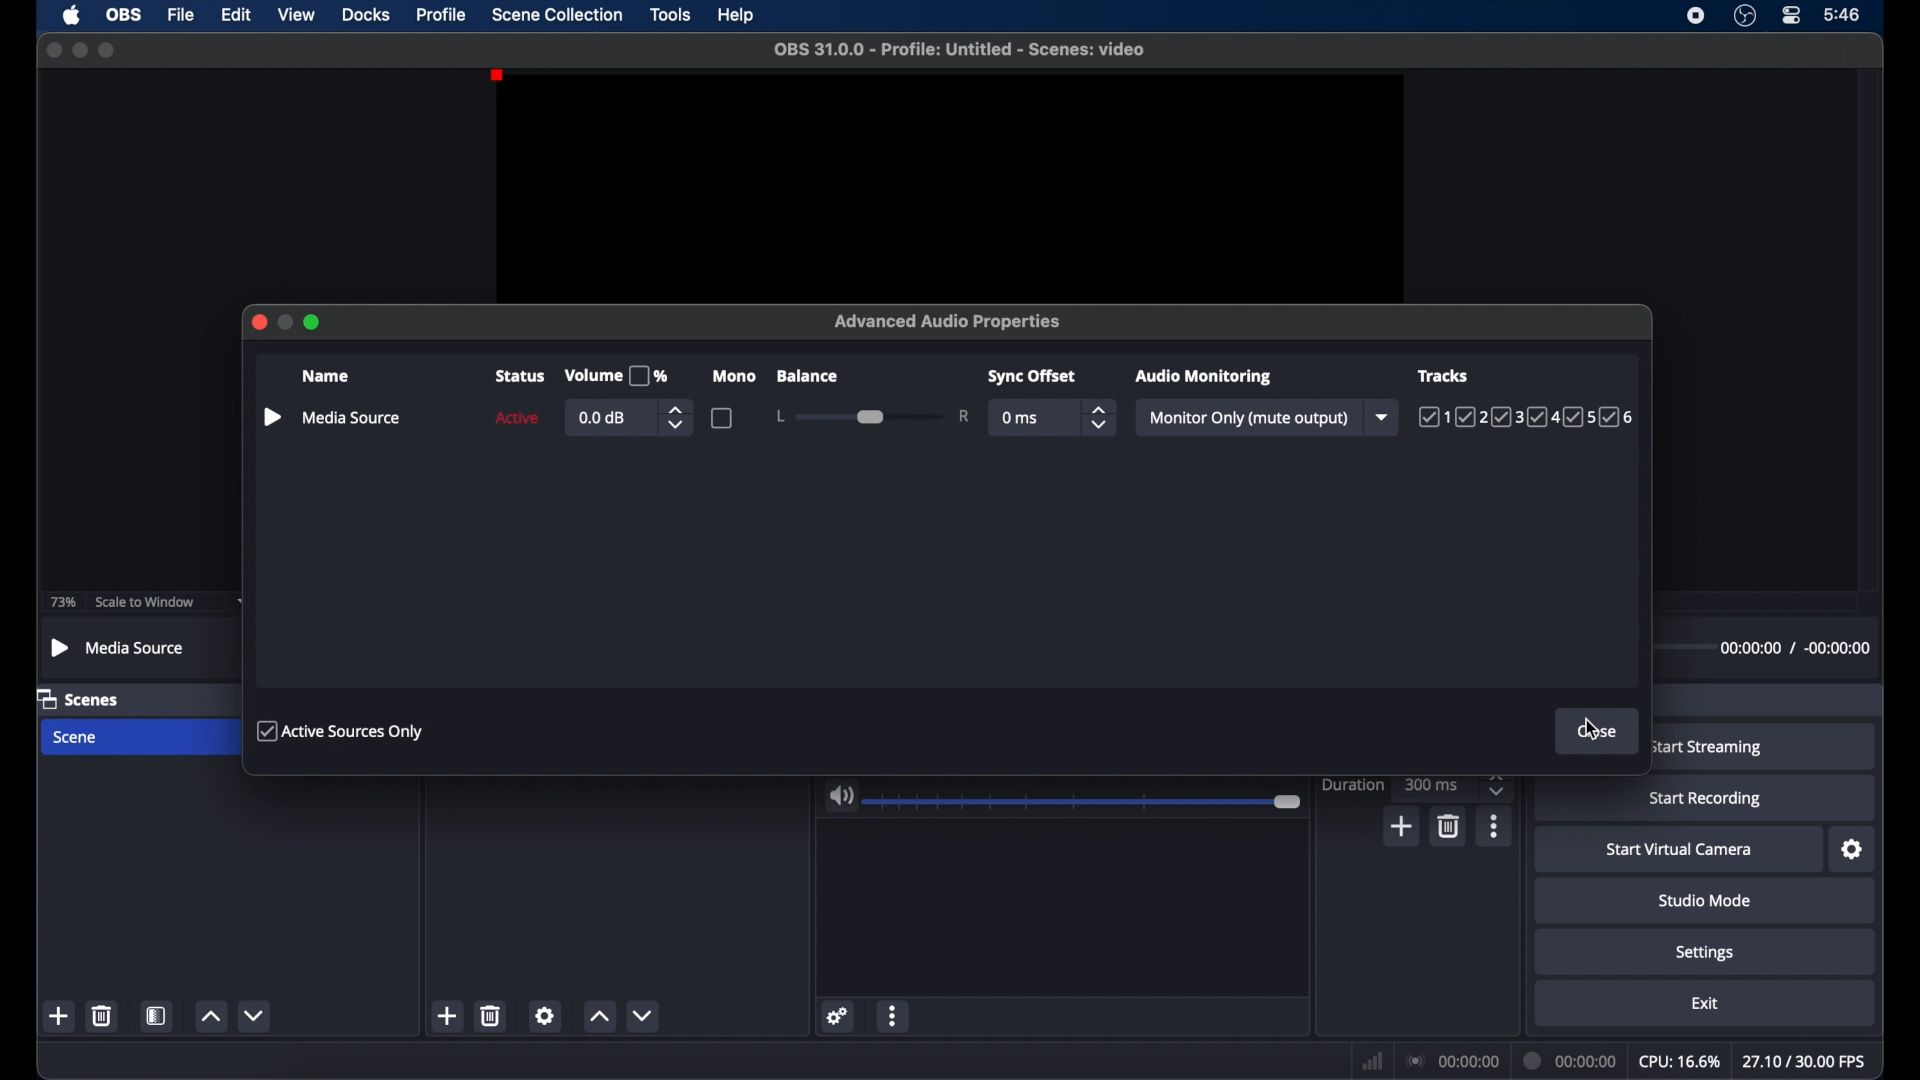 This screenshot has height=1080, width=1920. I want to click on scene, so click(77, 738).